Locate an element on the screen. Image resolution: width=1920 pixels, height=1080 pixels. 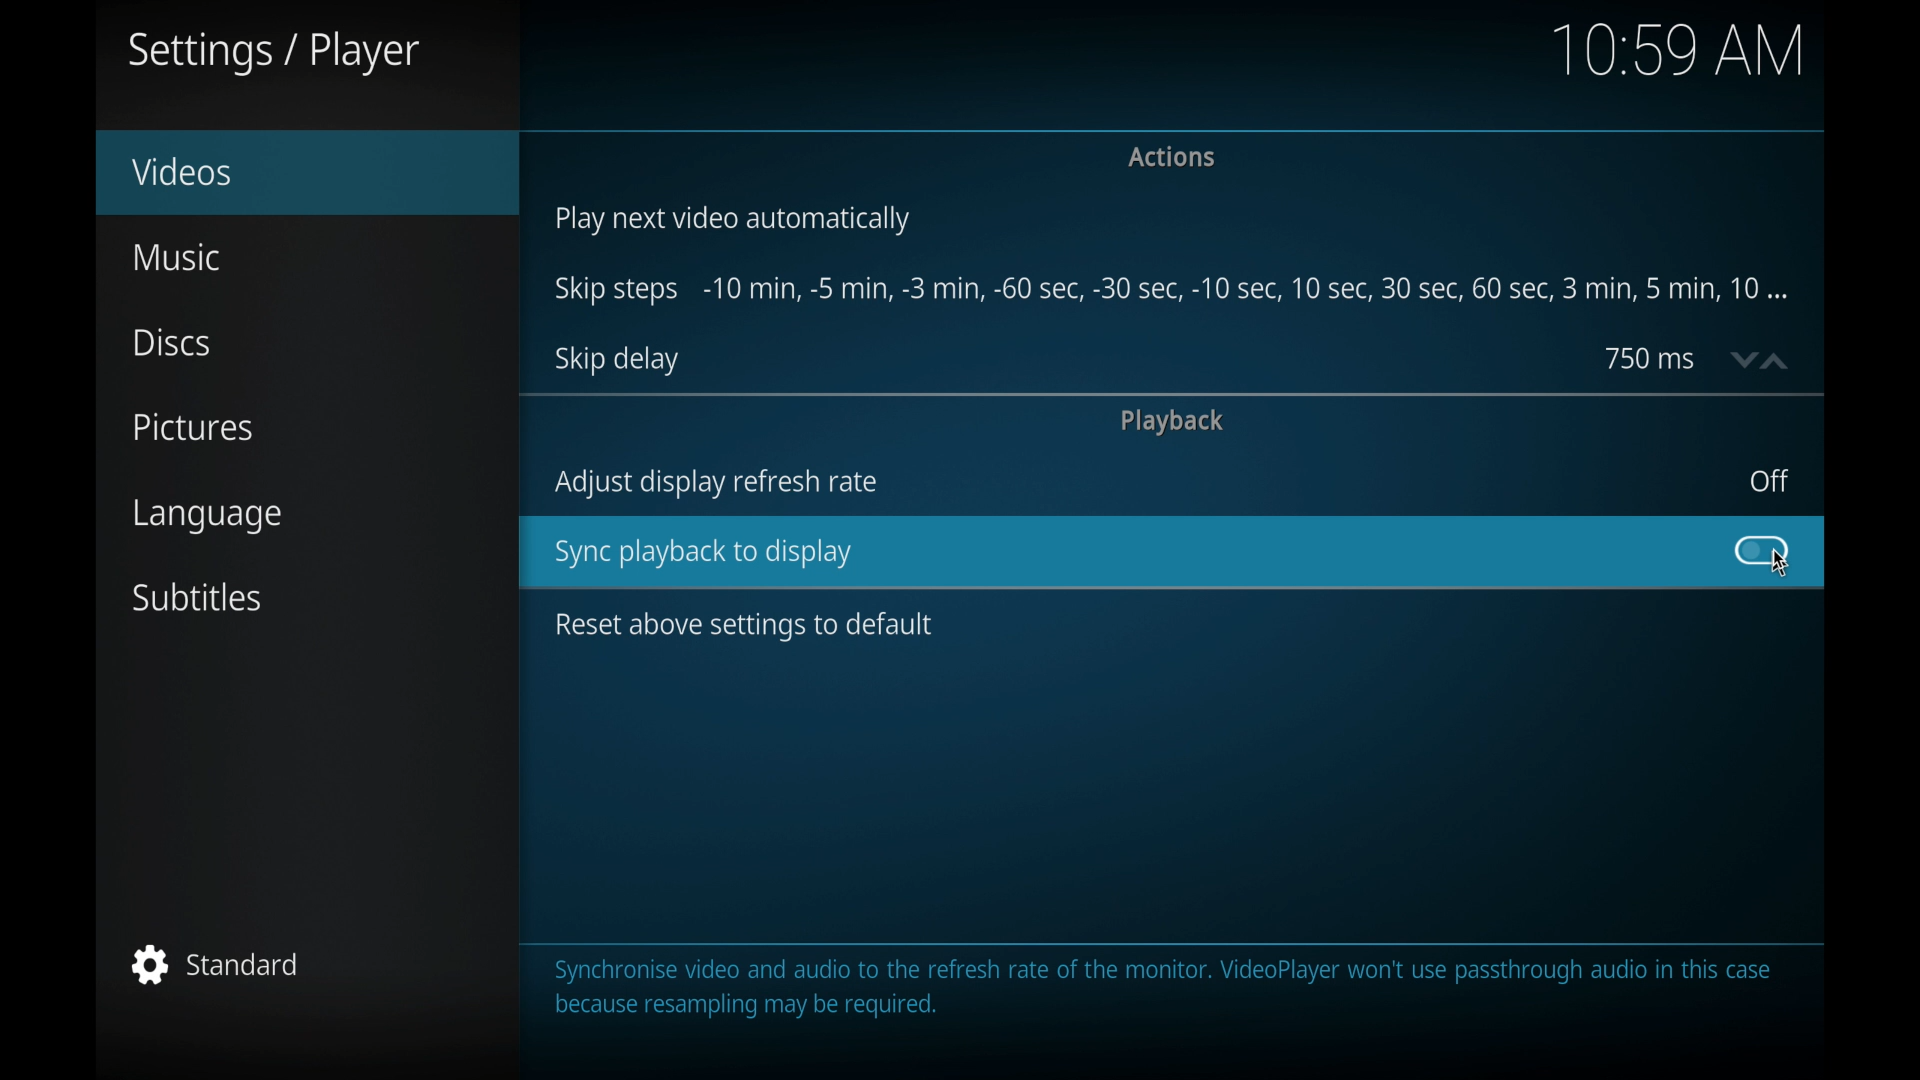
skip steps -10 min, -5 min-, -3 min- 60 sec-,5 min,10 min is located at coordinates (1174, 289).